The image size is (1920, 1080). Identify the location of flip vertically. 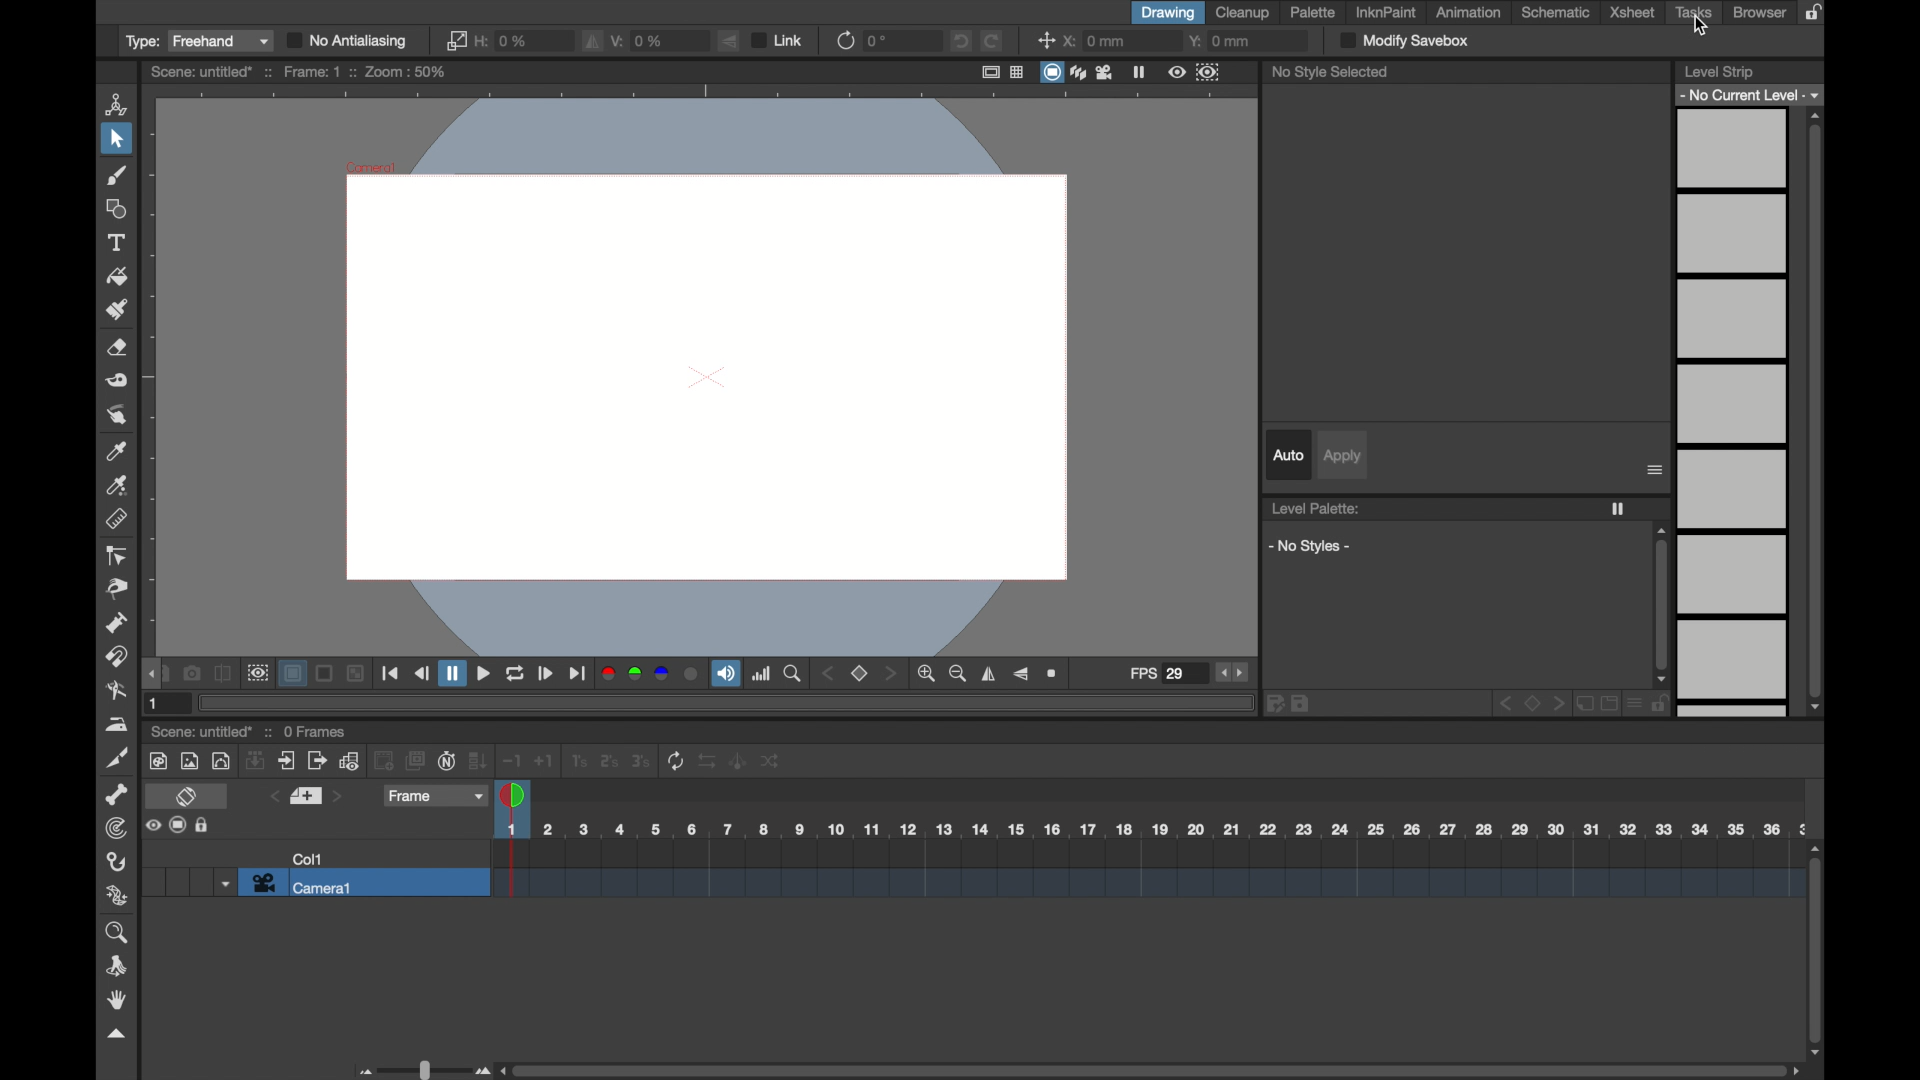
(990, 675).